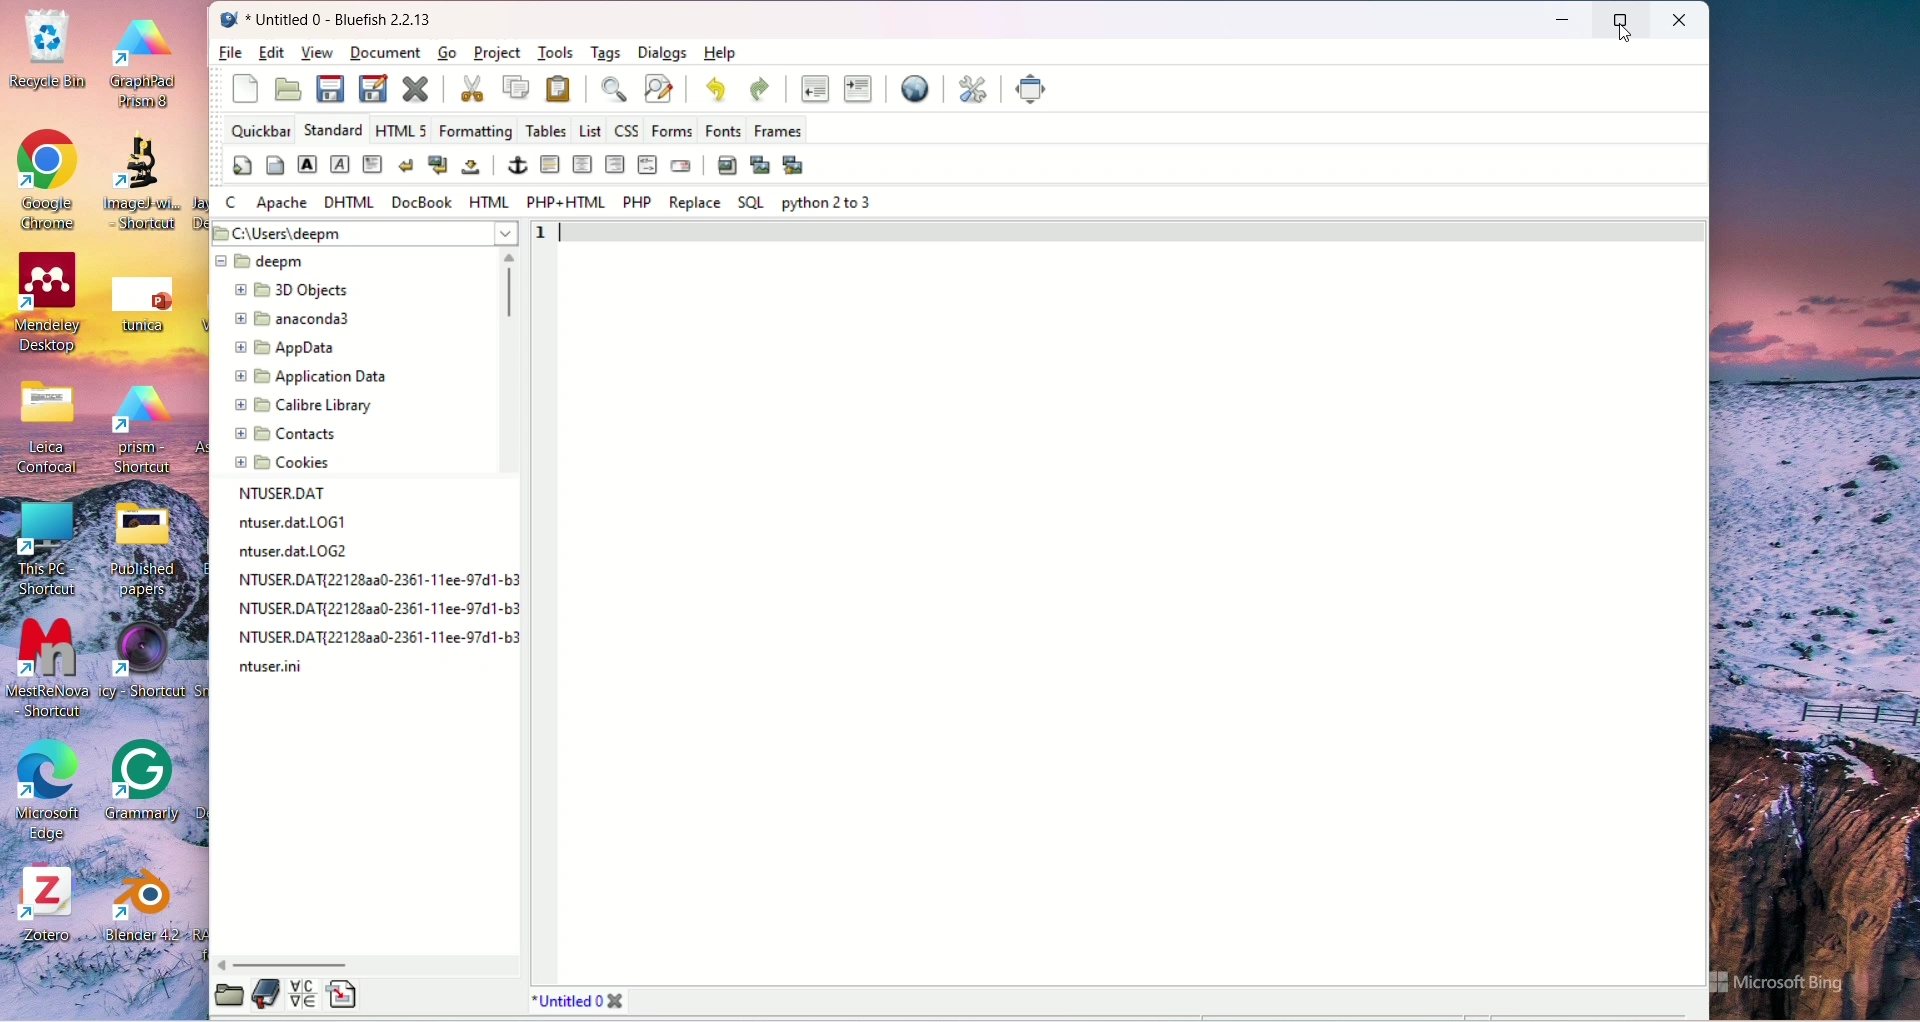 The width and height of the screenshot is (1920, 1022). Describe the element at coordinates (691, 203) in the screenshot. I see `REPLACE` at that location.